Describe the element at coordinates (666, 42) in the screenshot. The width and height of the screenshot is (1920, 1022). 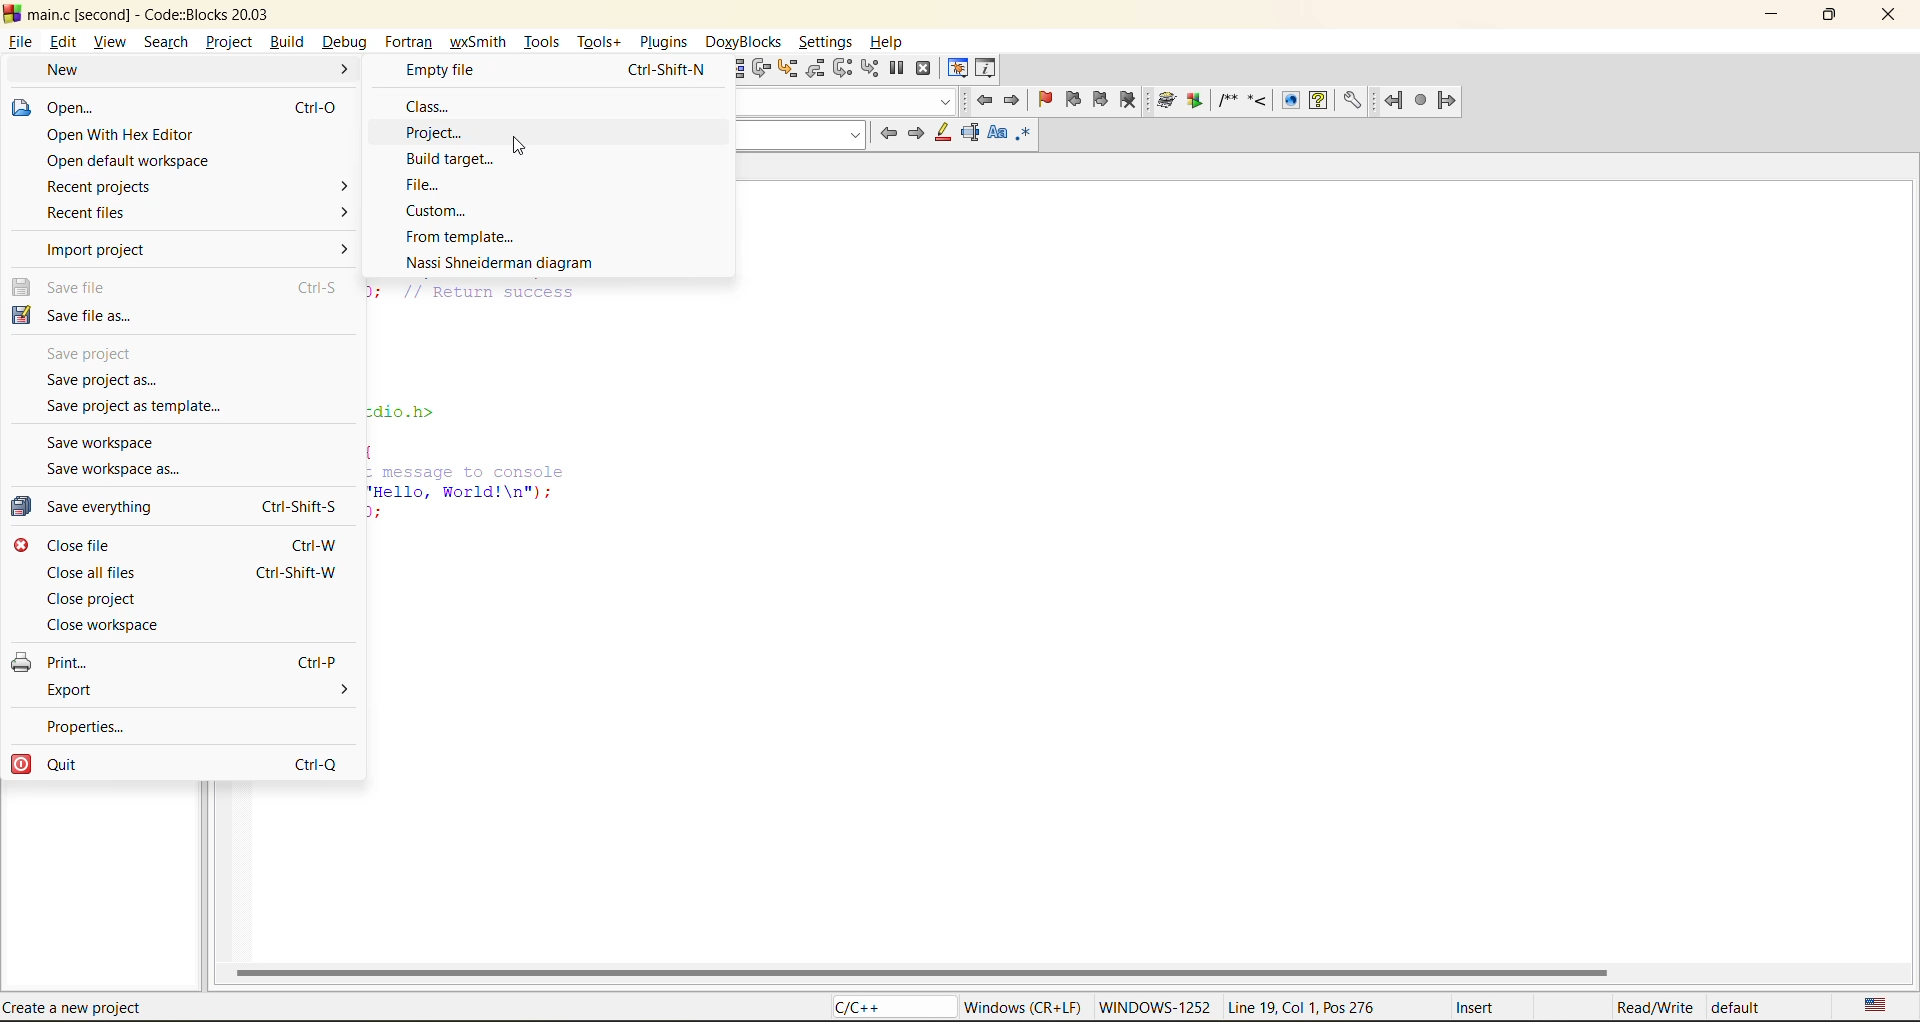
I see `plugins` at that location.